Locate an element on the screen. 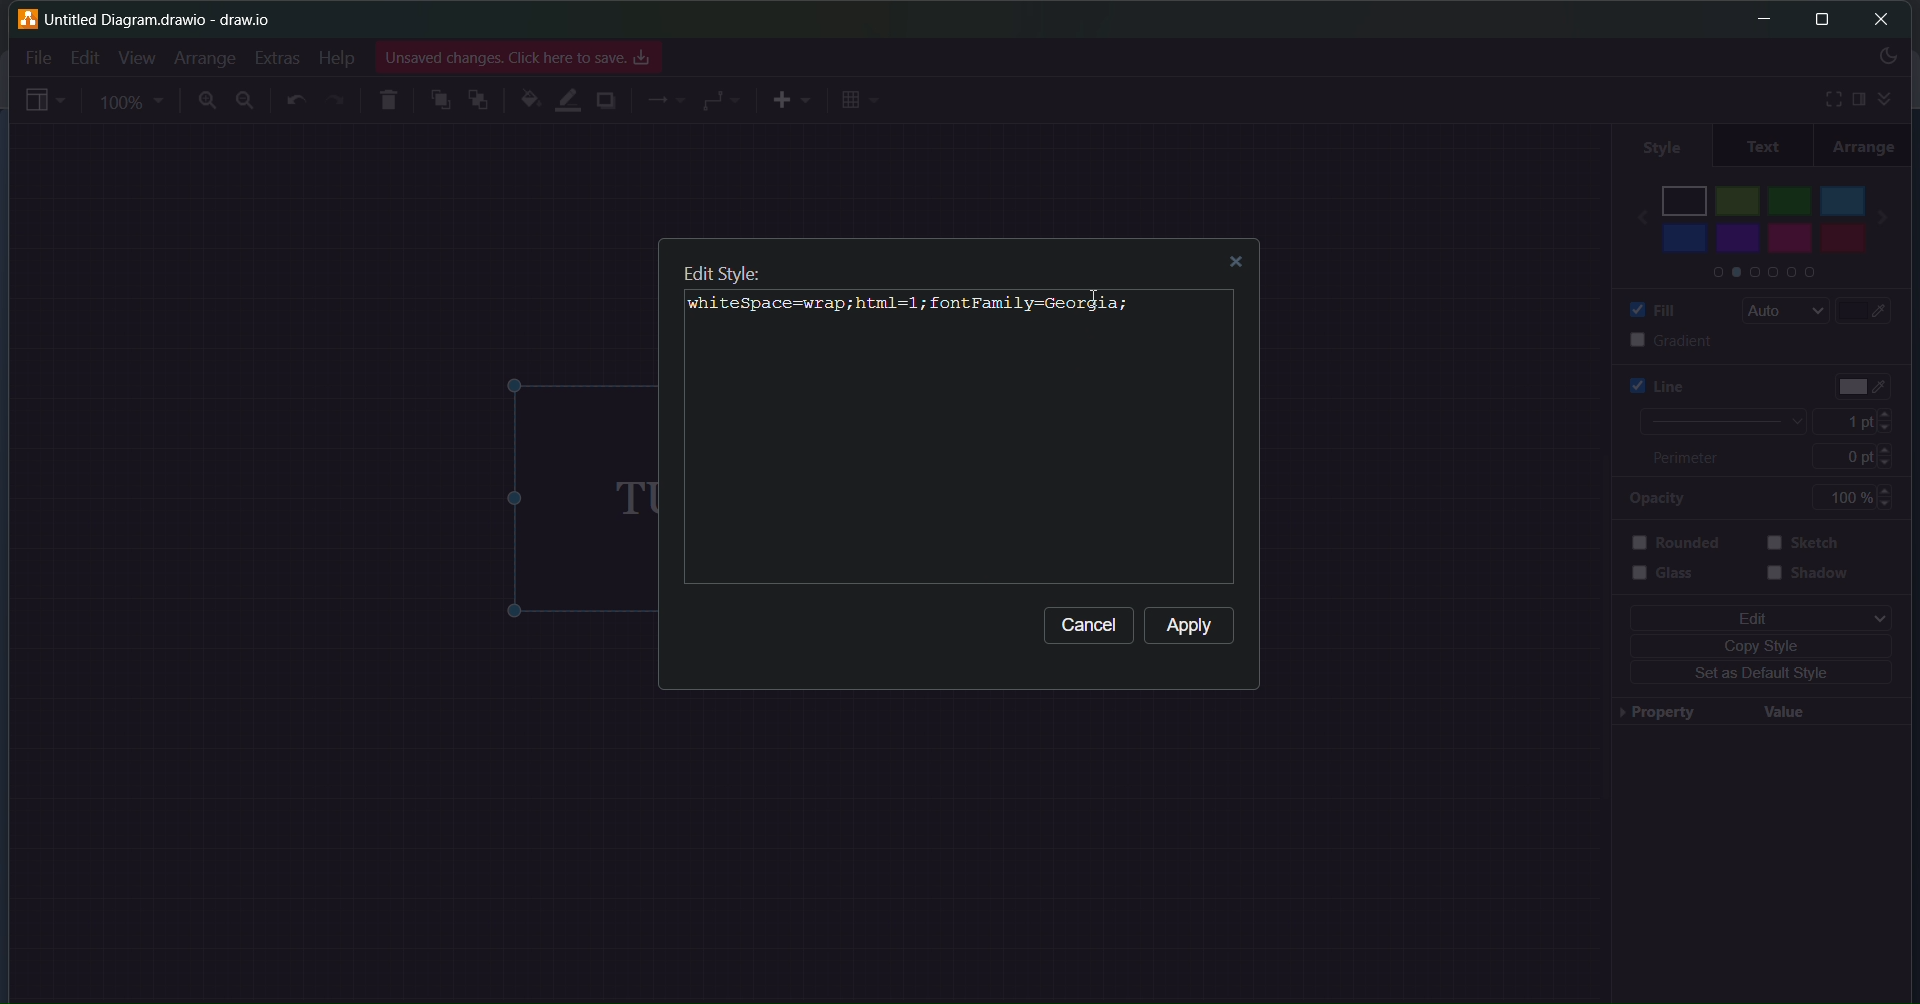  black is located at coordinates (1685, 197).